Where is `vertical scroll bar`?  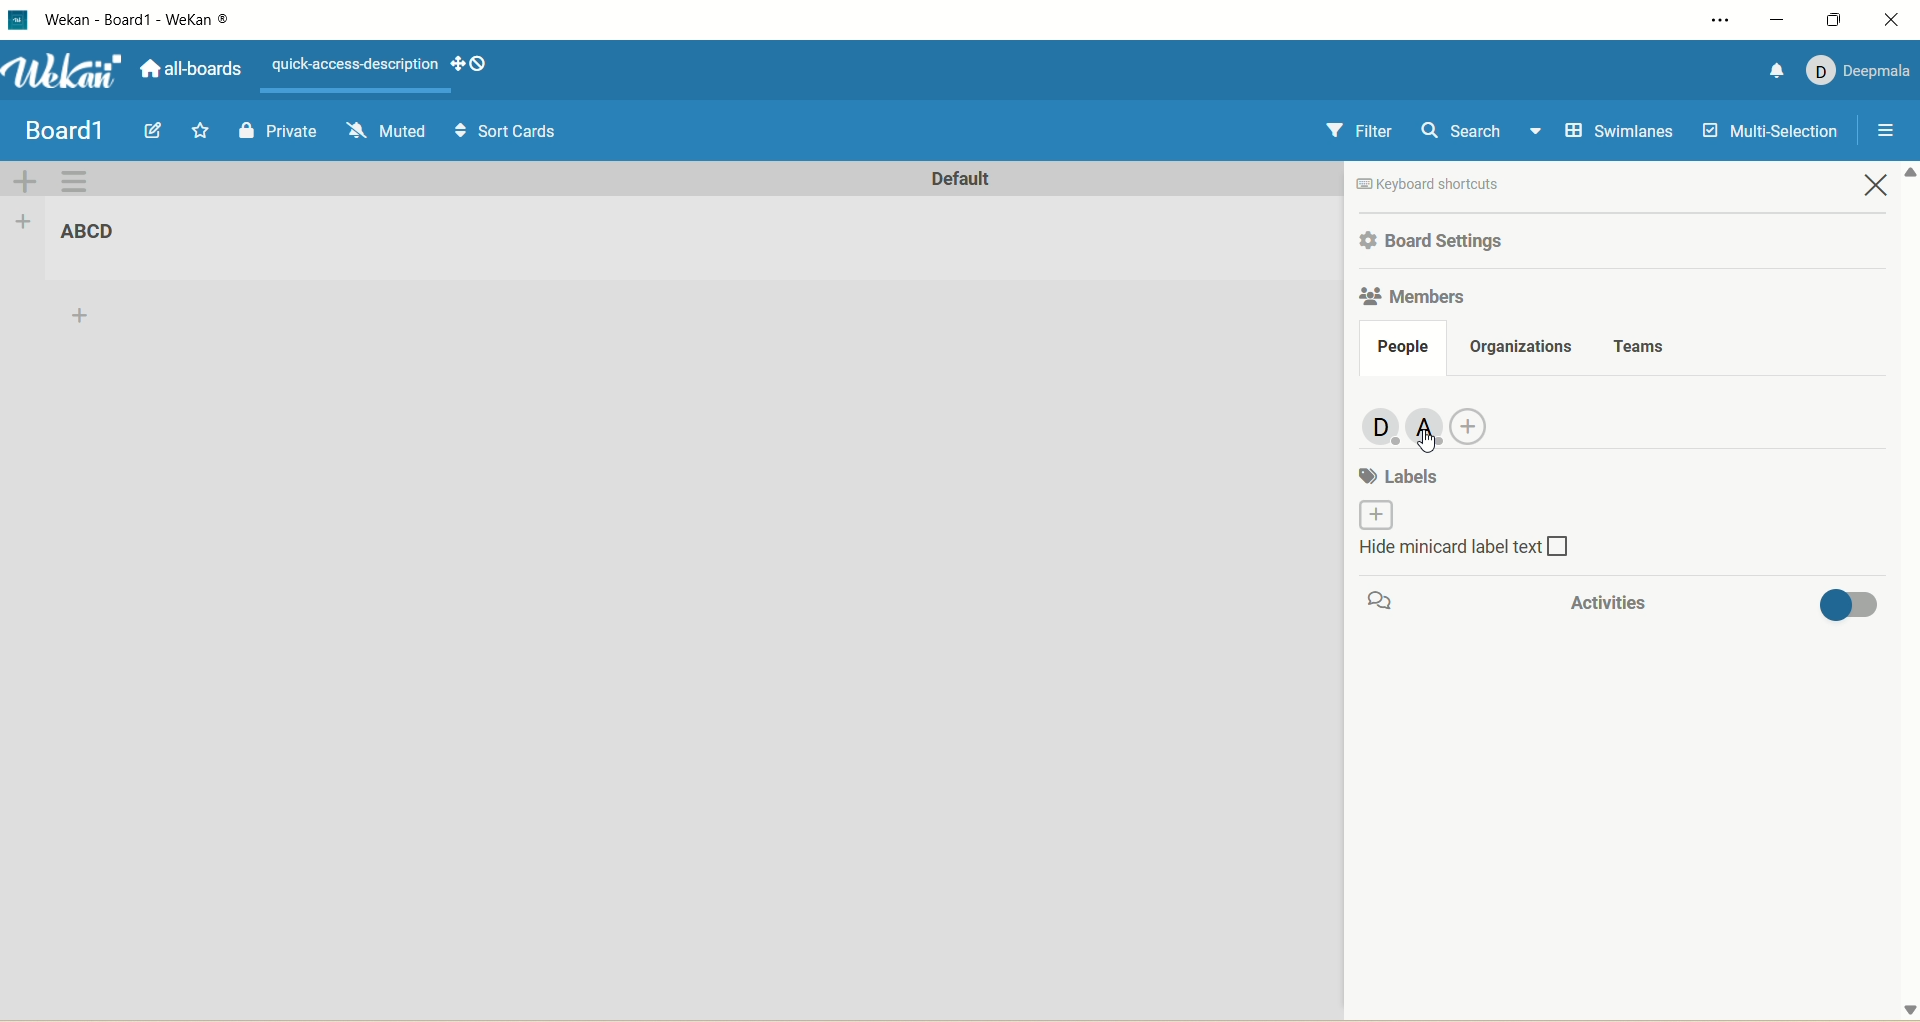 vertical scroll bar is located at coordinates (1908, 593).